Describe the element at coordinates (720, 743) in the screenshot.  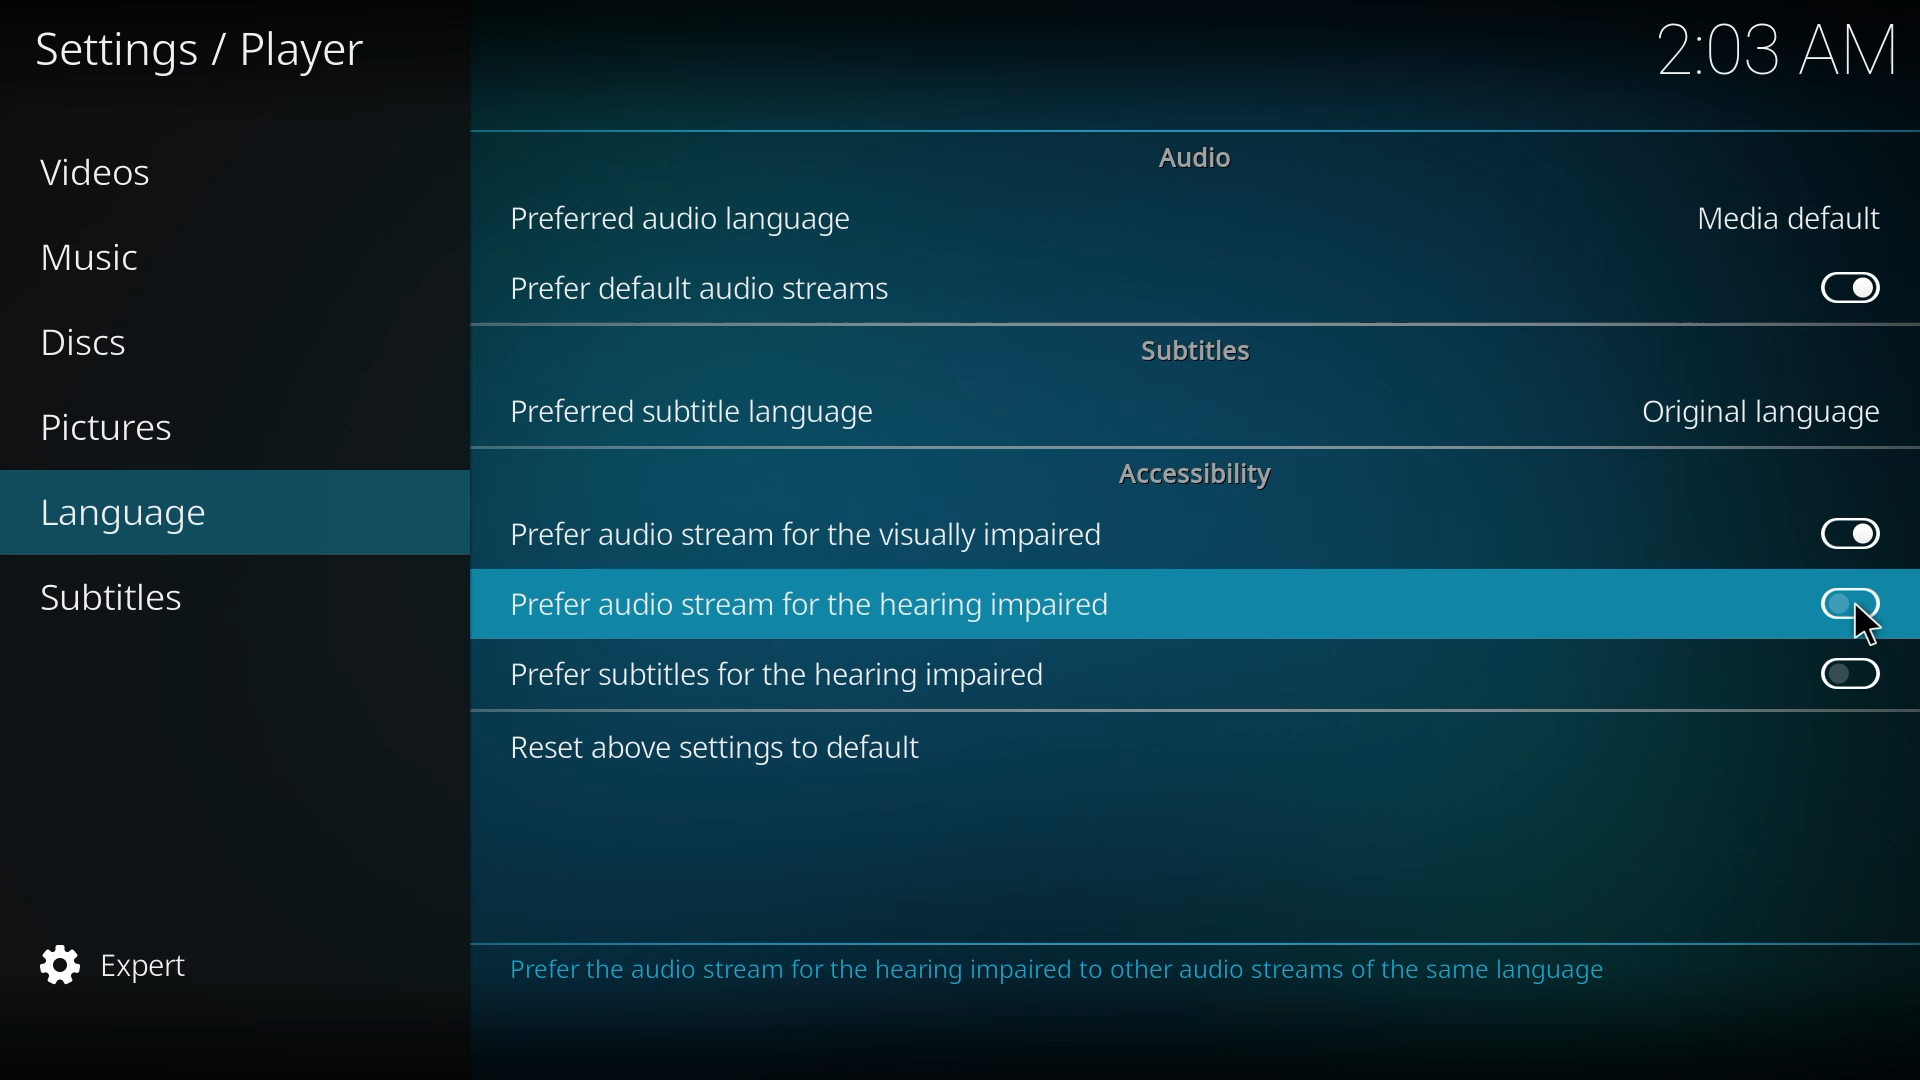
I see `reset to default` at that location.